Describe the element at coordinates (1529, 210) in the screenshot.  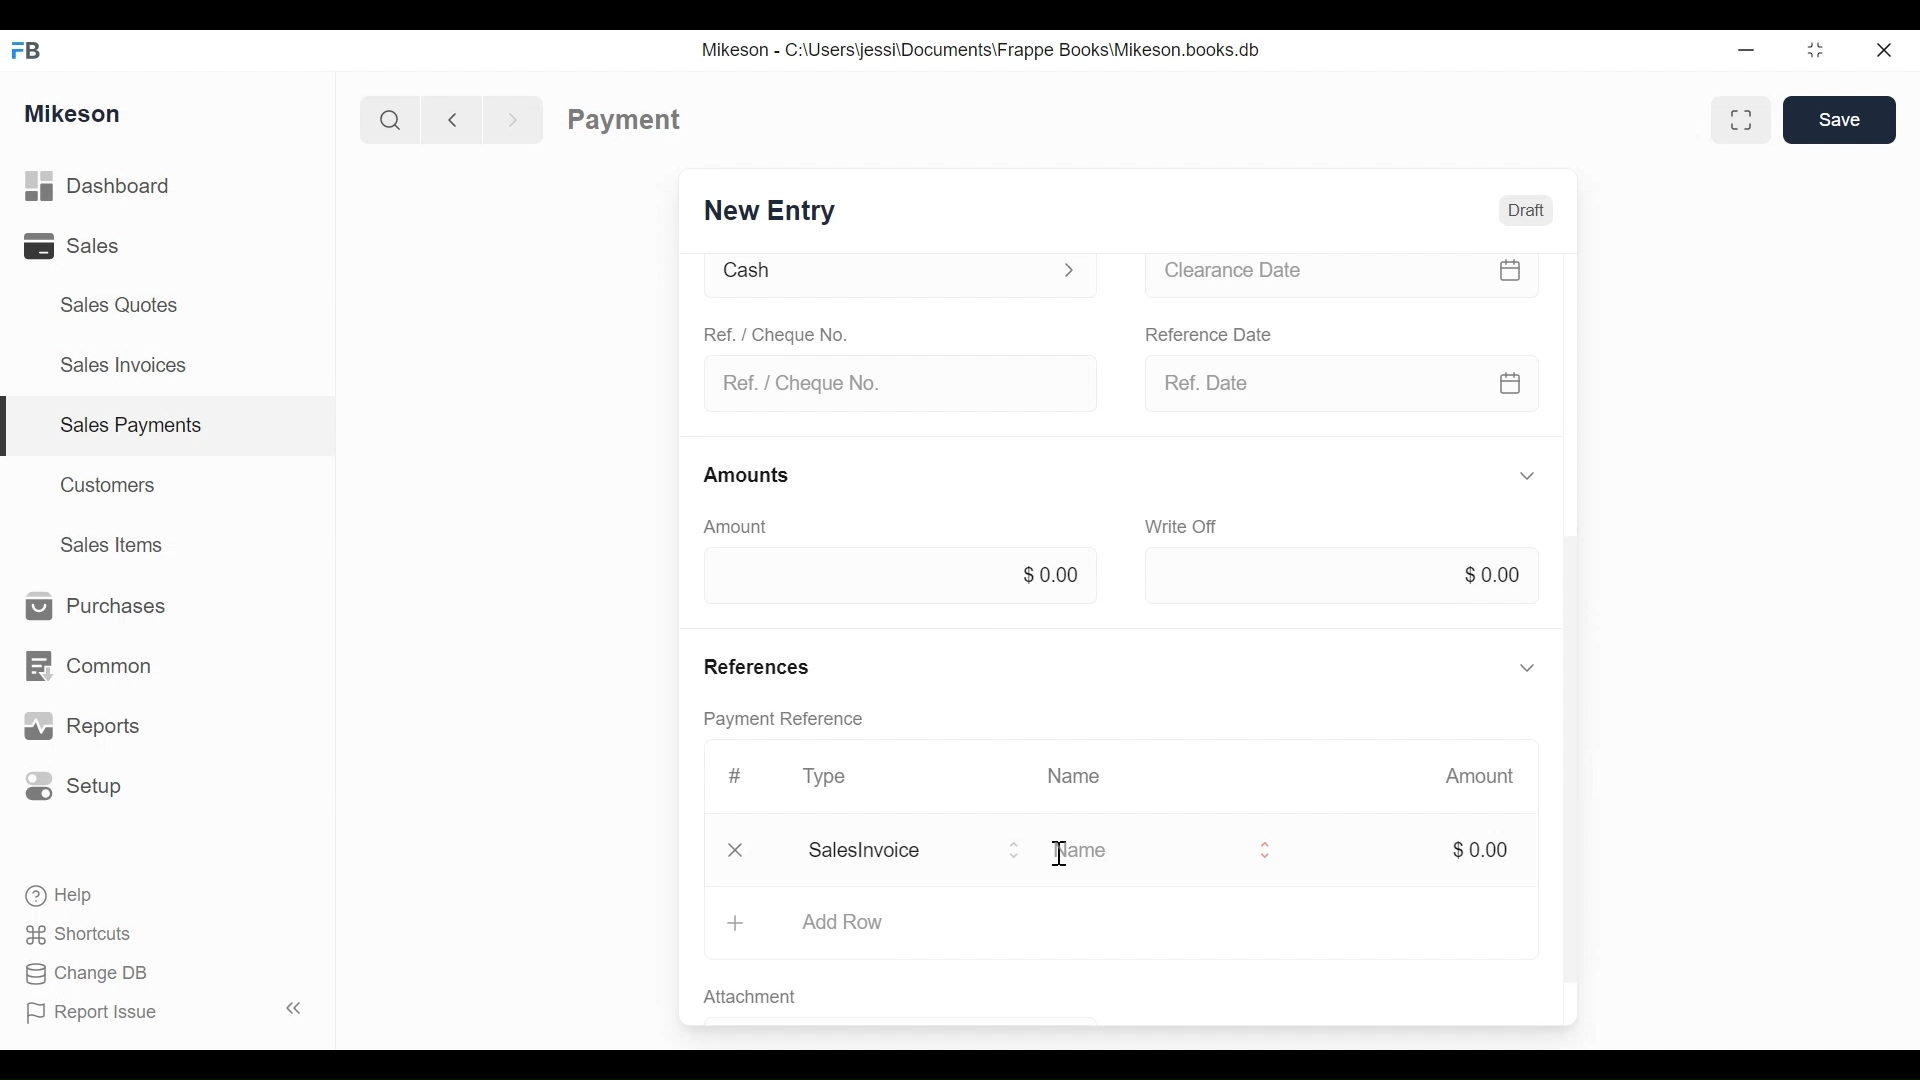
I see `Draft` at that location.